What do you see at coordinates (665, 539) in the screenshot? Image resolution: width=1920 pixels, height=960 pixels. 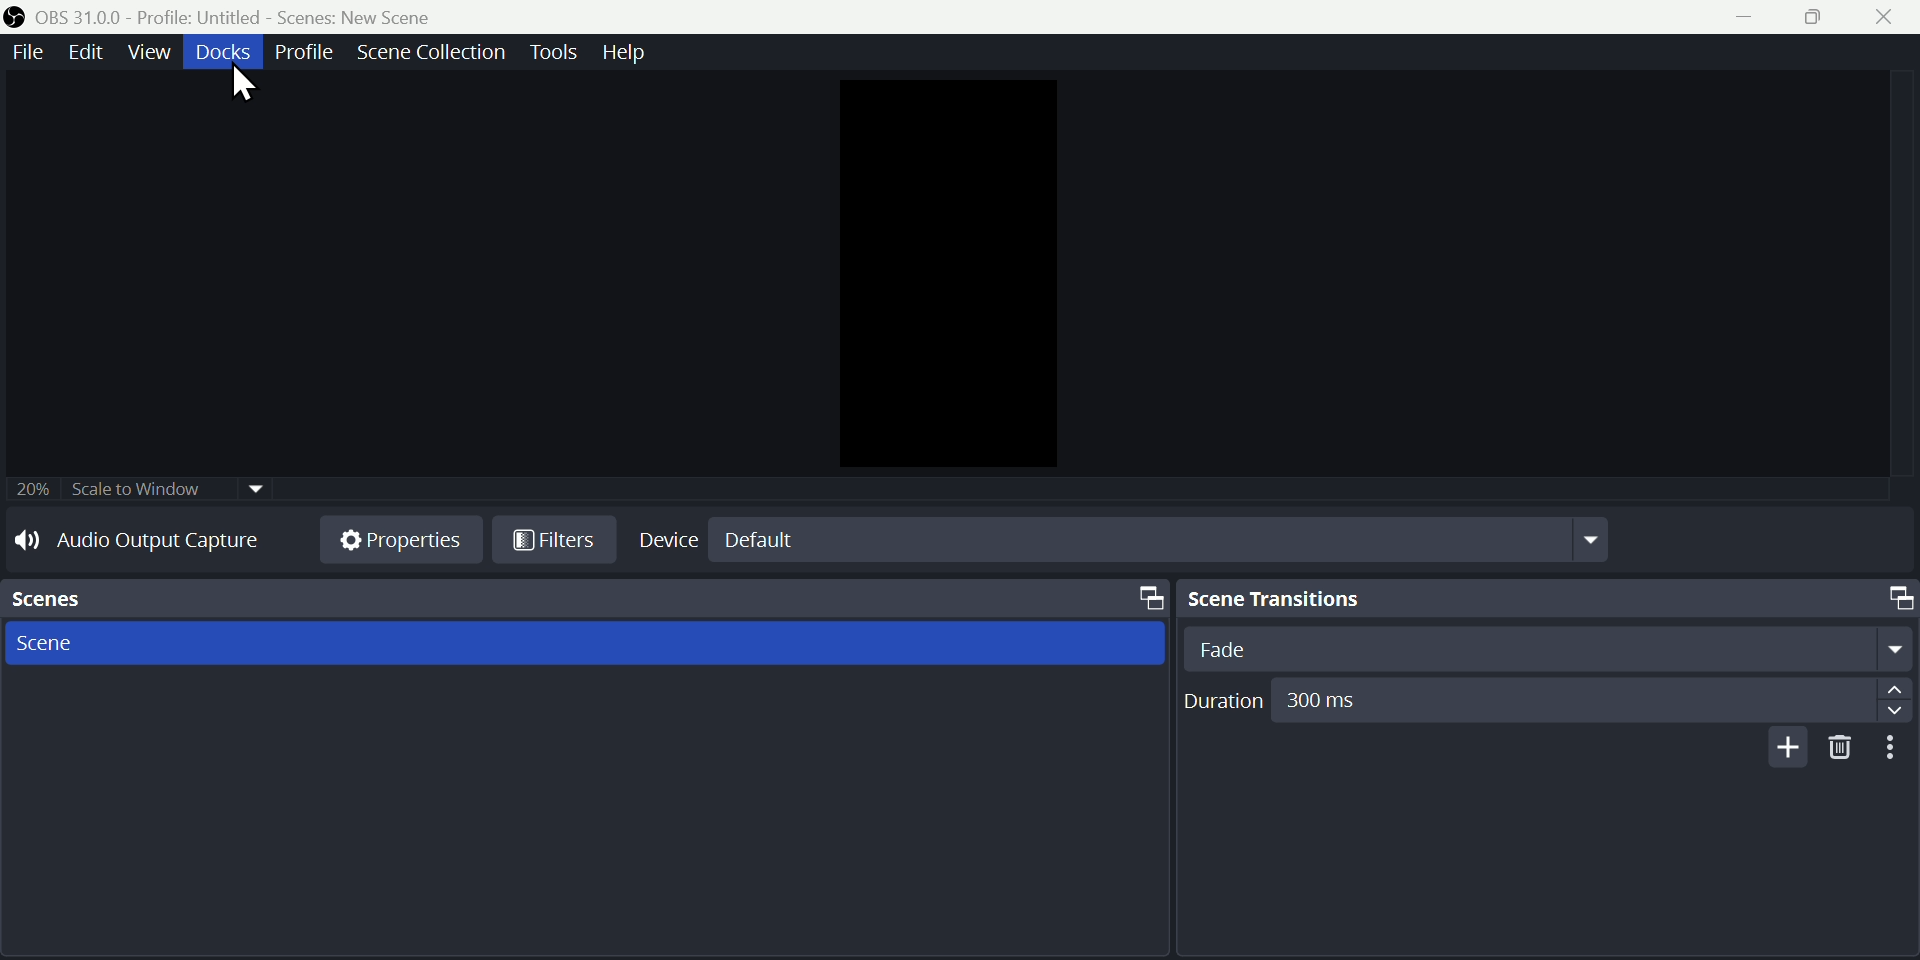 I see `Device` at bounding box center [665, 539].